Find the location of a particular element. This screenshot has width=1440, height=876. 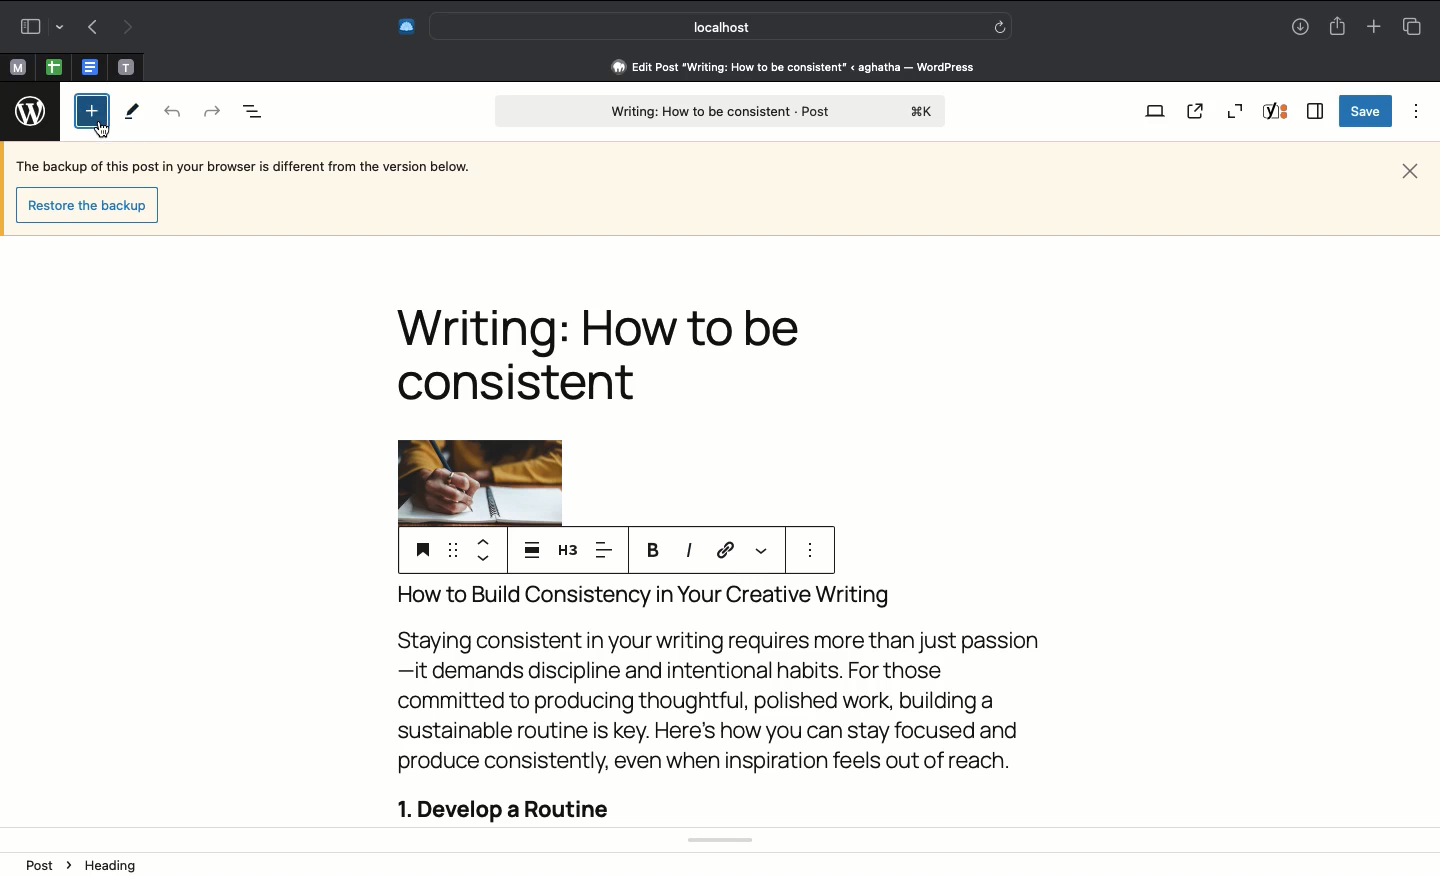

Post is located at coordinates (45, 862).